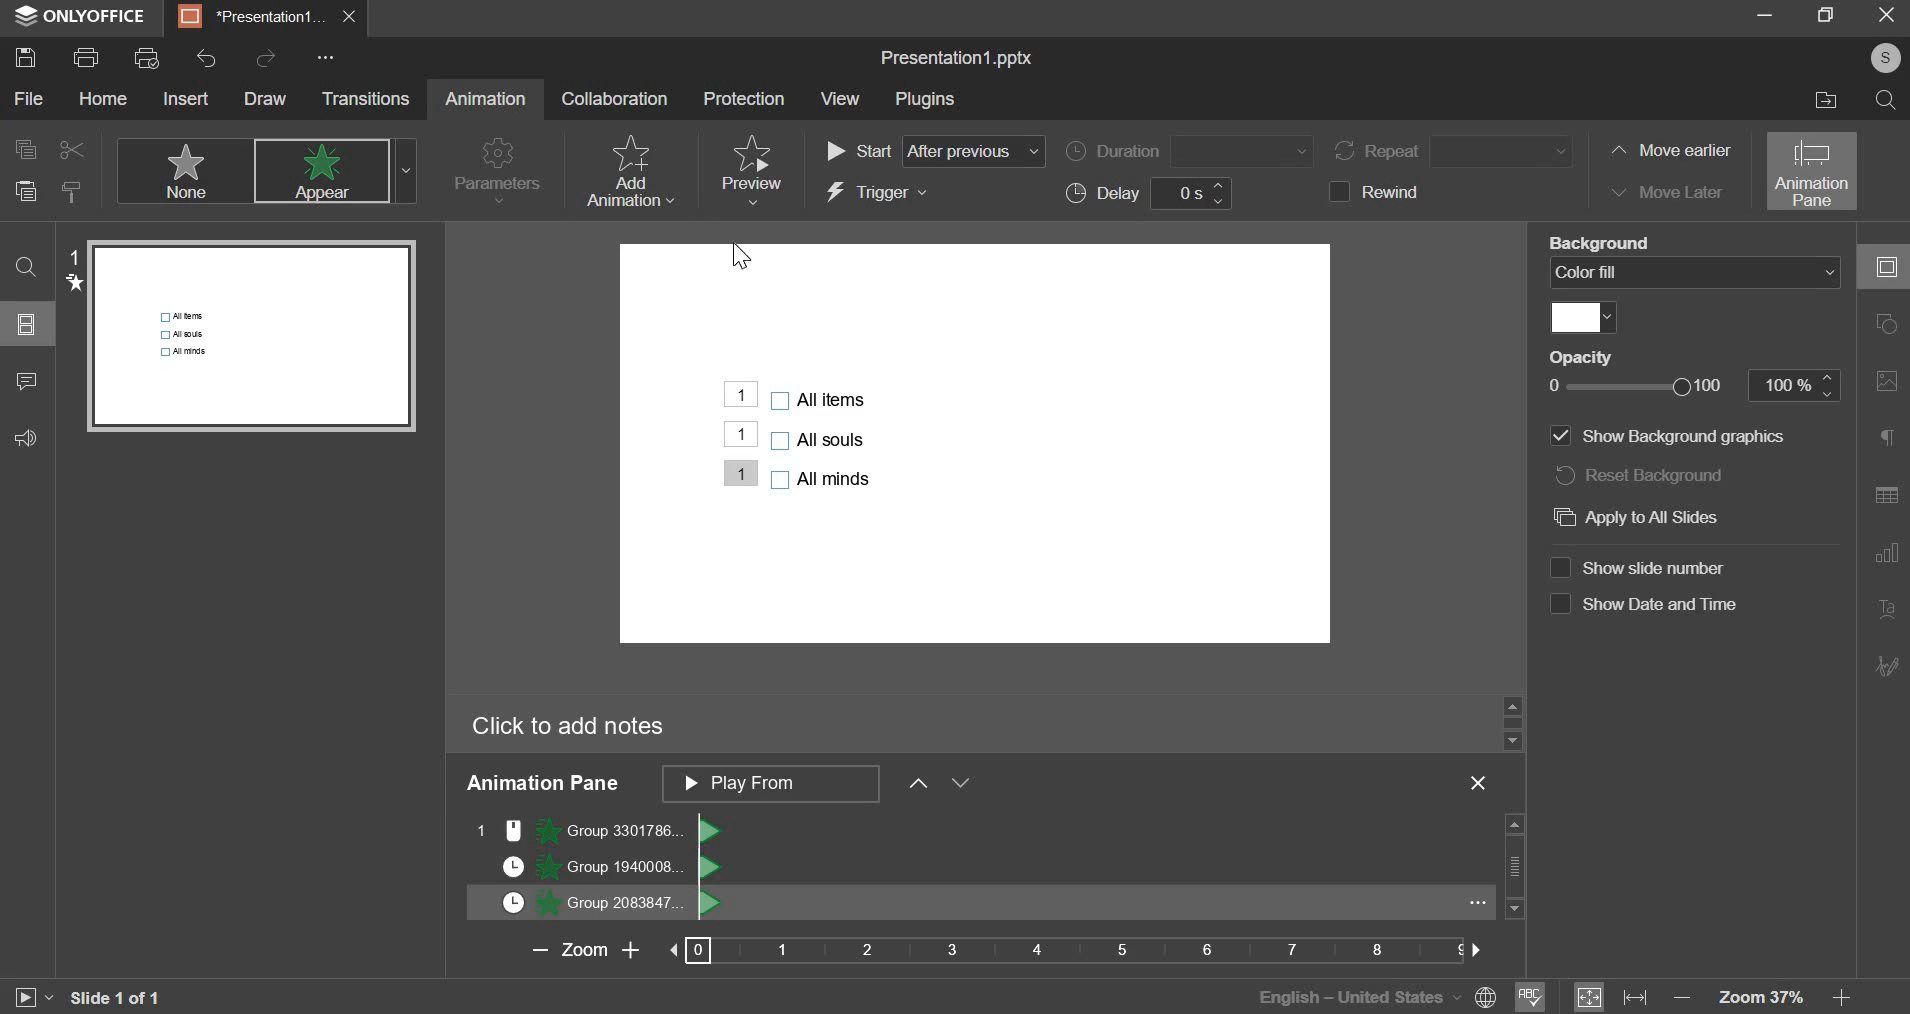 The image size is (1910, 1014). What do you see at coordinates (1457, 151) in the screenshot?
I see `repeat` at bounding box center [1457, 151].